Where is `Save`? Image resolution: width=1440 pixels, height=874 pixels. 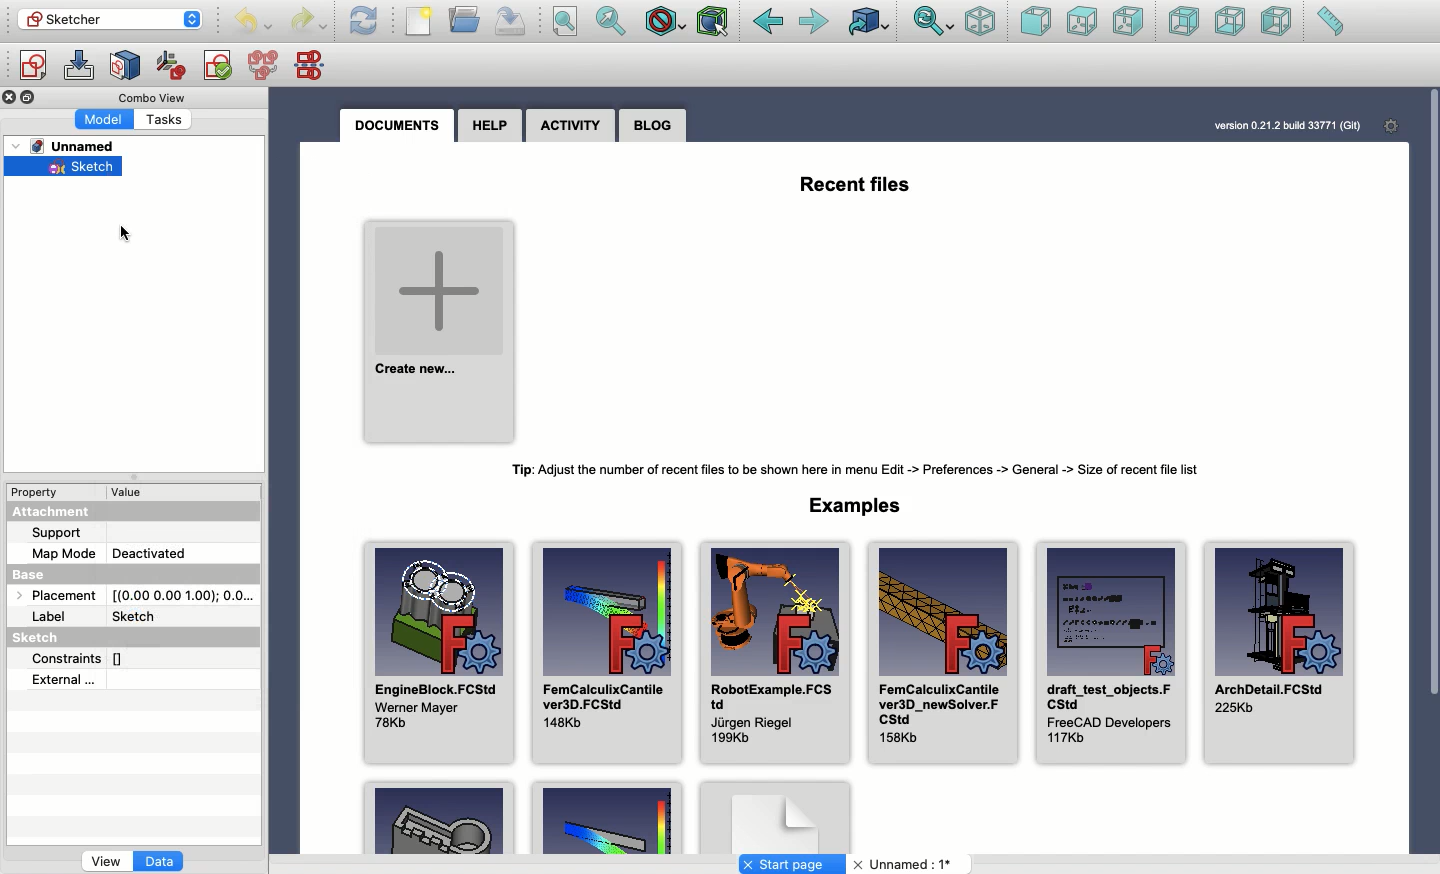 Save is located at coordinates (511, 22).